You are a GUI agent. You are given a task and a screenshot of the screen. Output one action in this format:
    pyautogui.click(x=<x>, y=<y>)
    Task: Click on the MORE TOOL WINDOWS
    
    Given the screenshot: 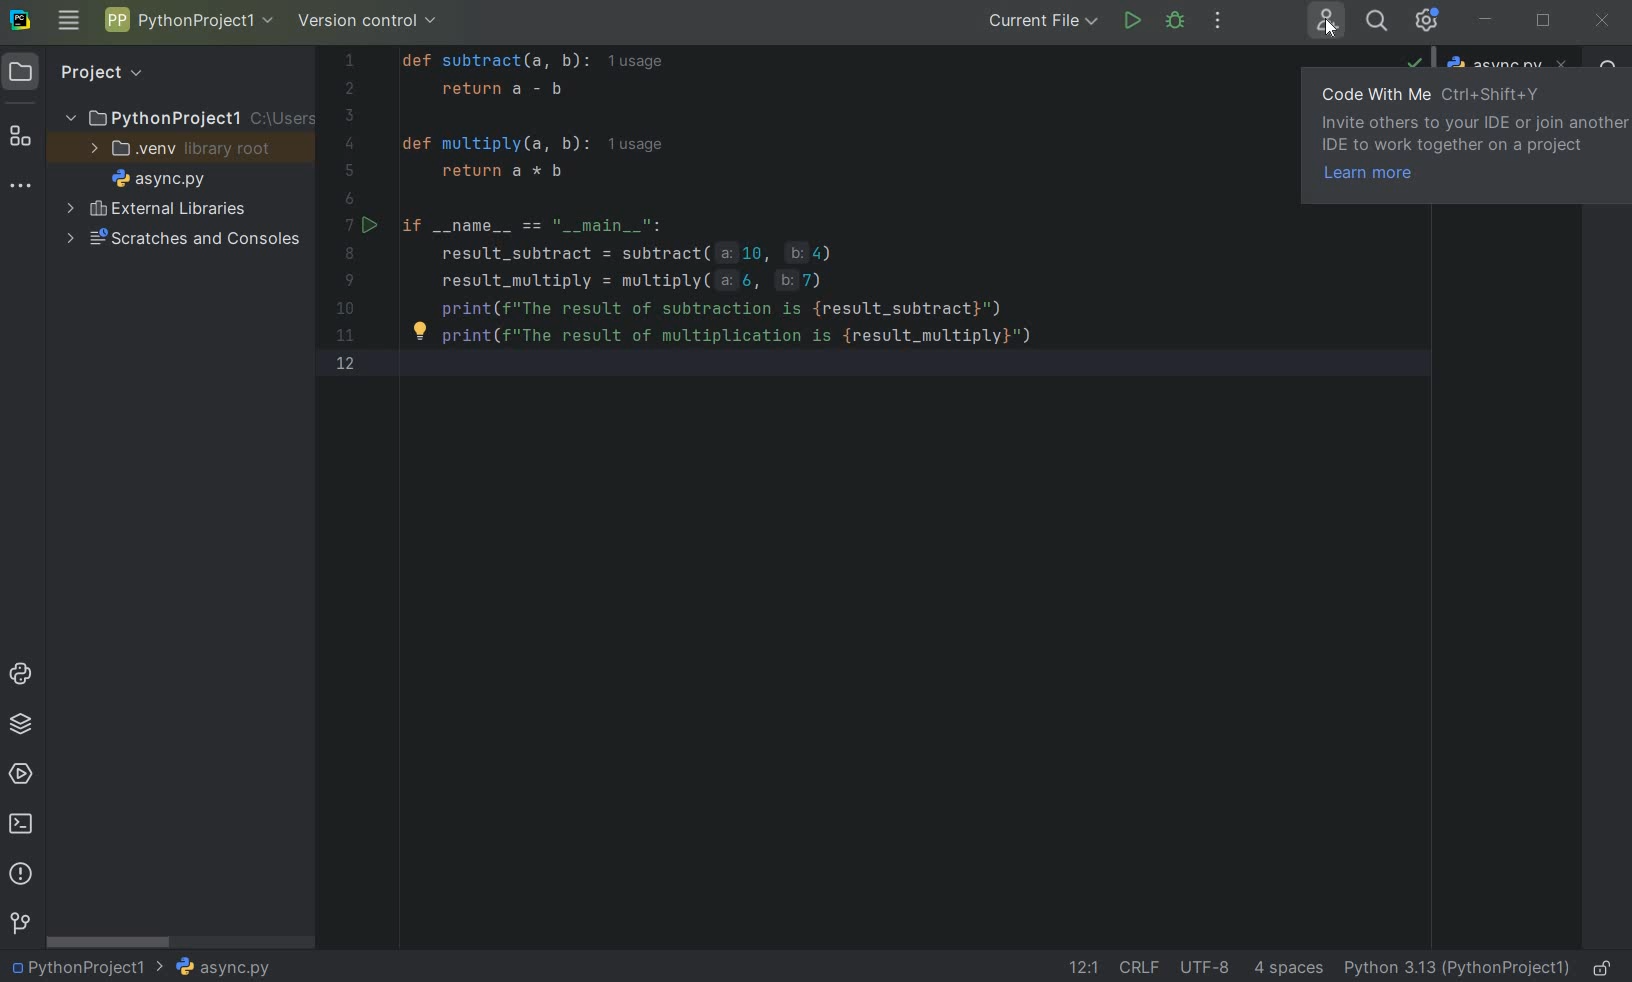 What is the action you would take?
    pyautogui.click(x=21, y=187)
    